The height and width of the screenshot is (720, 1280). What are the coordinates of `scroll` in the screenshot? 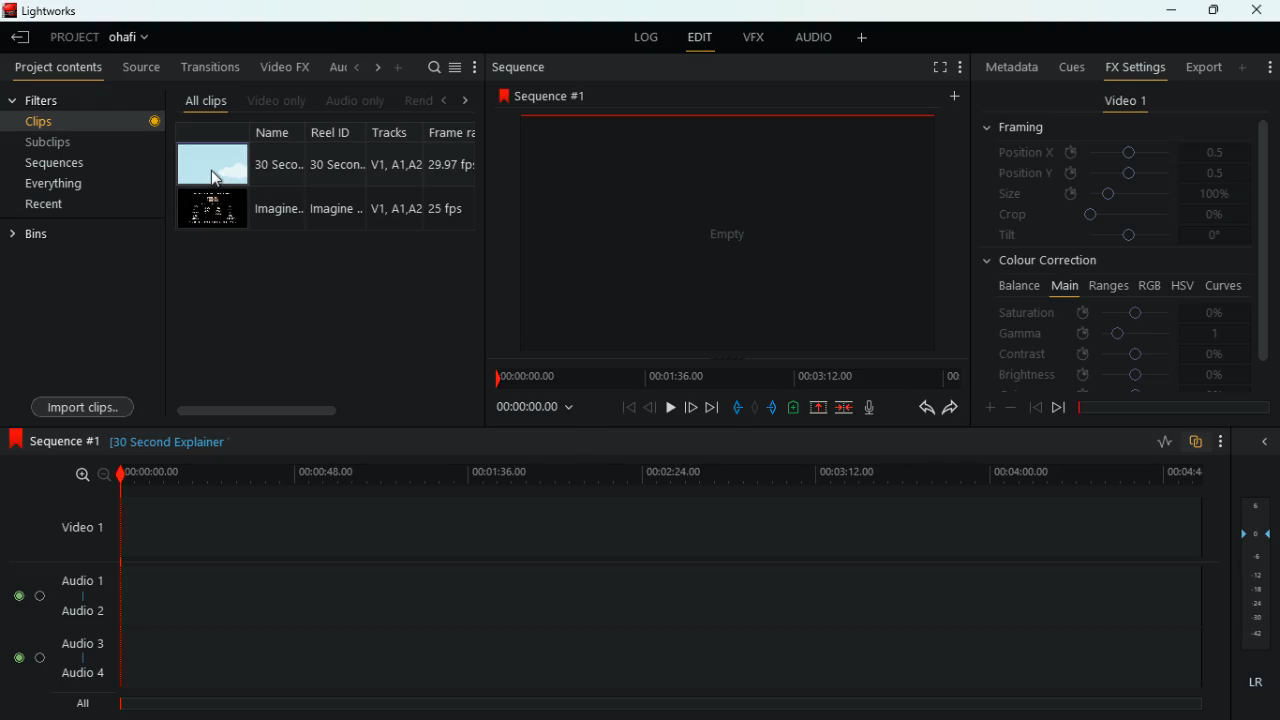 It's located at (323, 410).